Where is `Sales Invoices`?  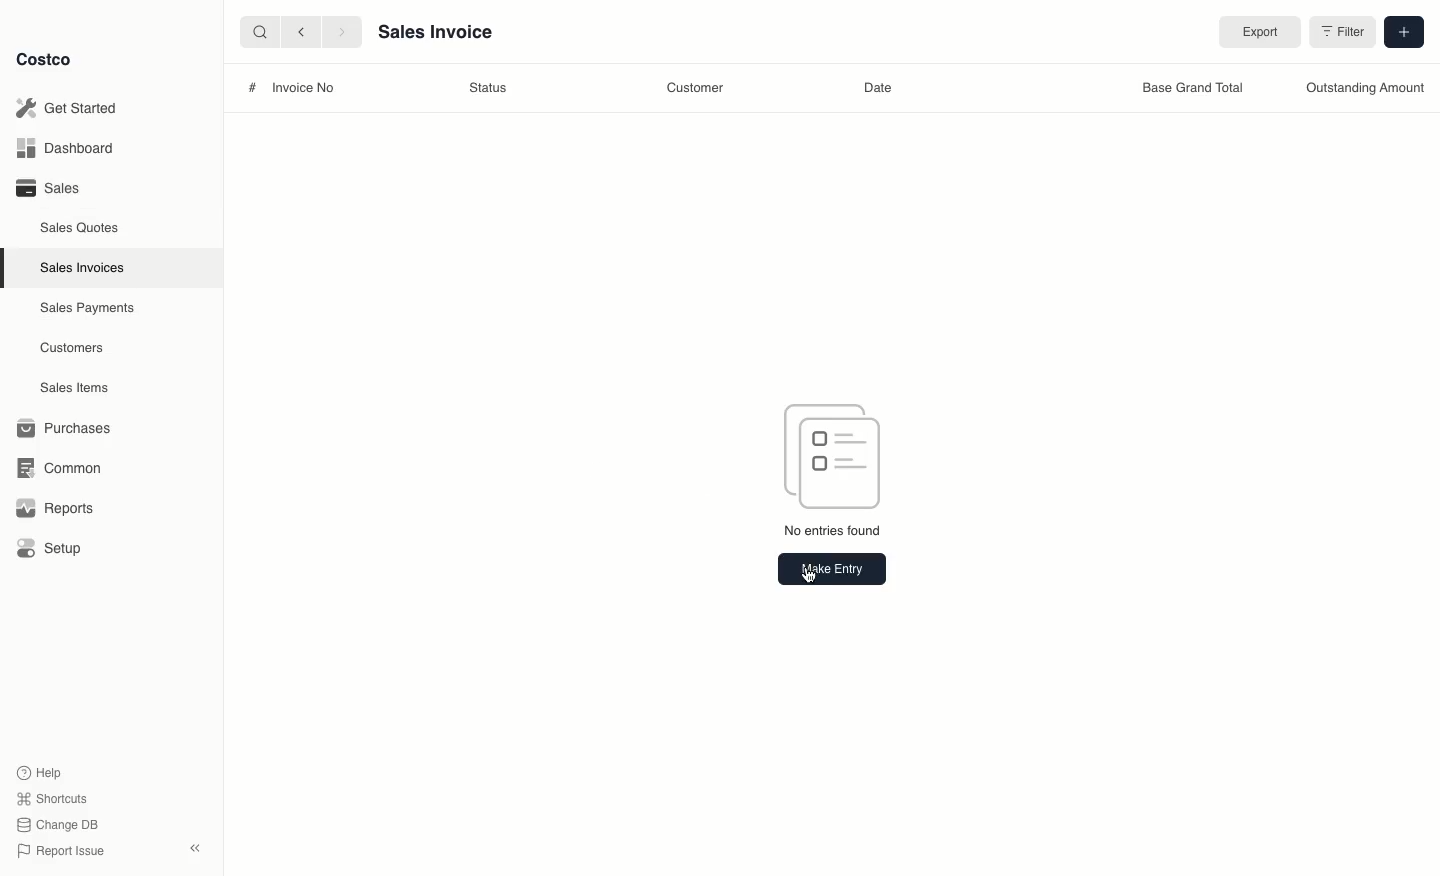
Sales Invoices is located at coordinates (85, 267).